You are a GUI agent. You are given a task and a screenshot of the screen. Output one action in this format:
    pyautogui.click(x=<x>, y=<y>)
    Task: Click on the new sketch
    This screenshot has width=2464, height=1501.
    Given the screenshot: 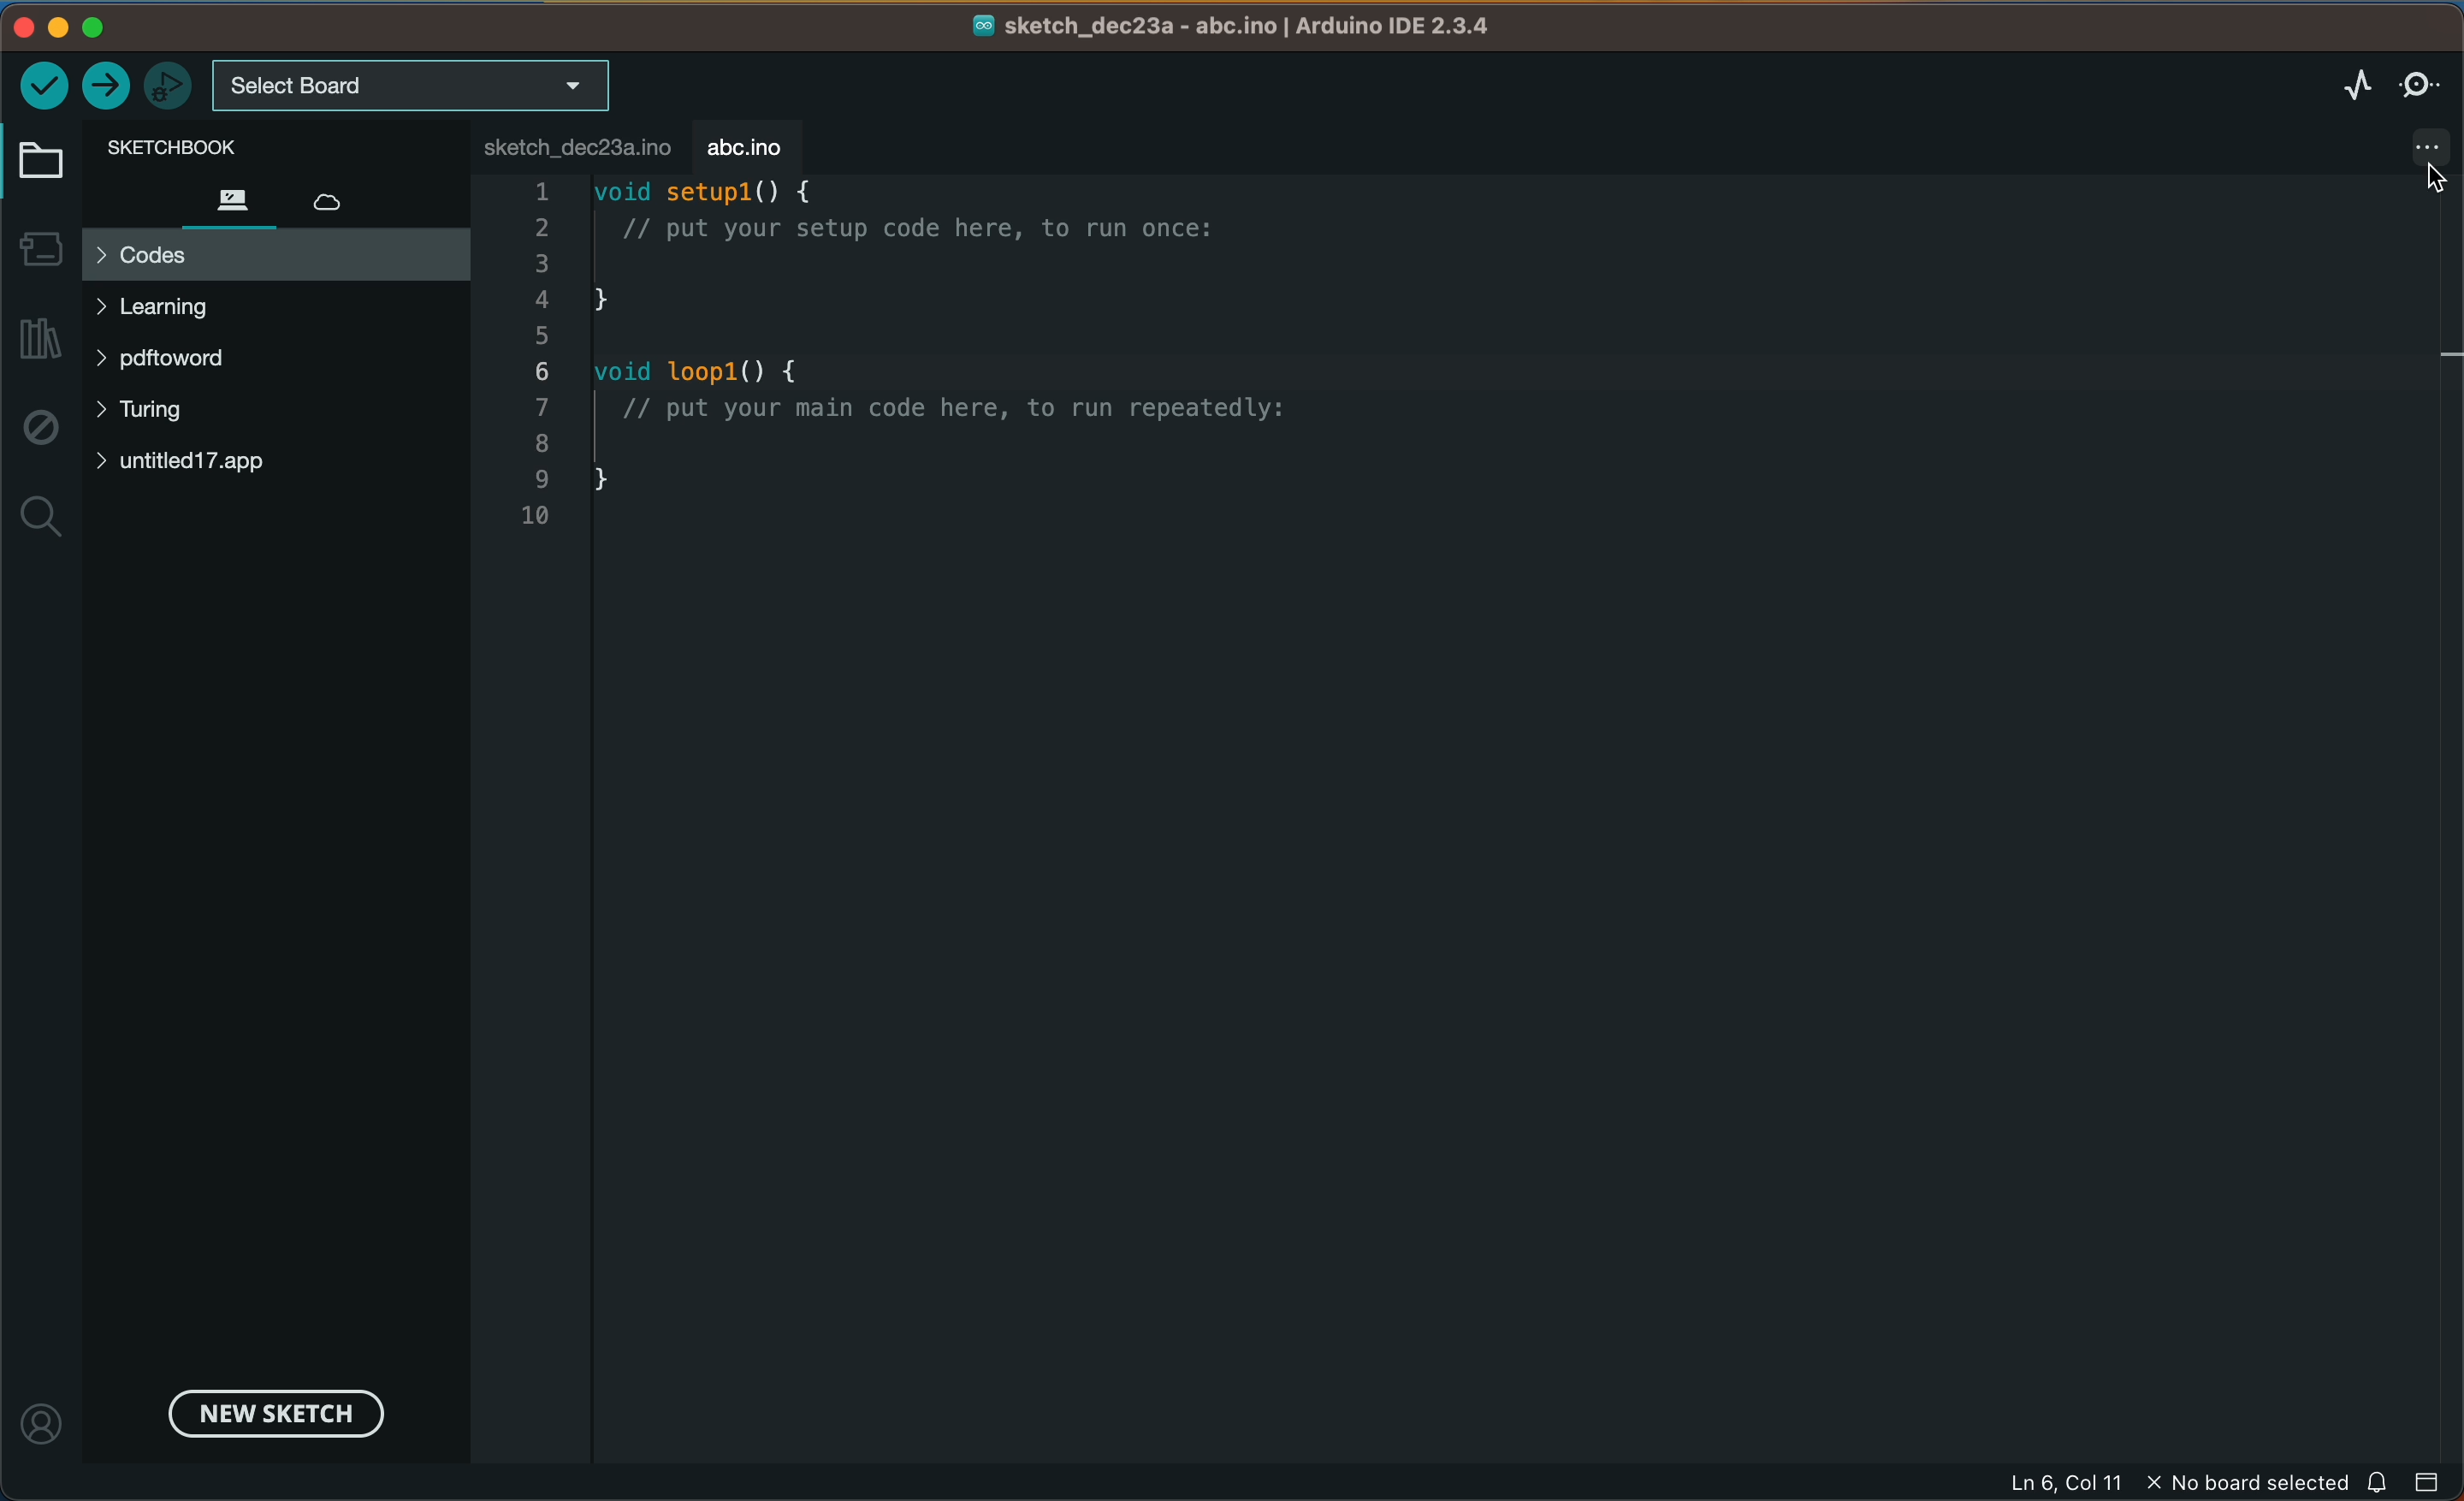 What is the action you would take?
    pyautogui.click(x=282, y=1414)
    